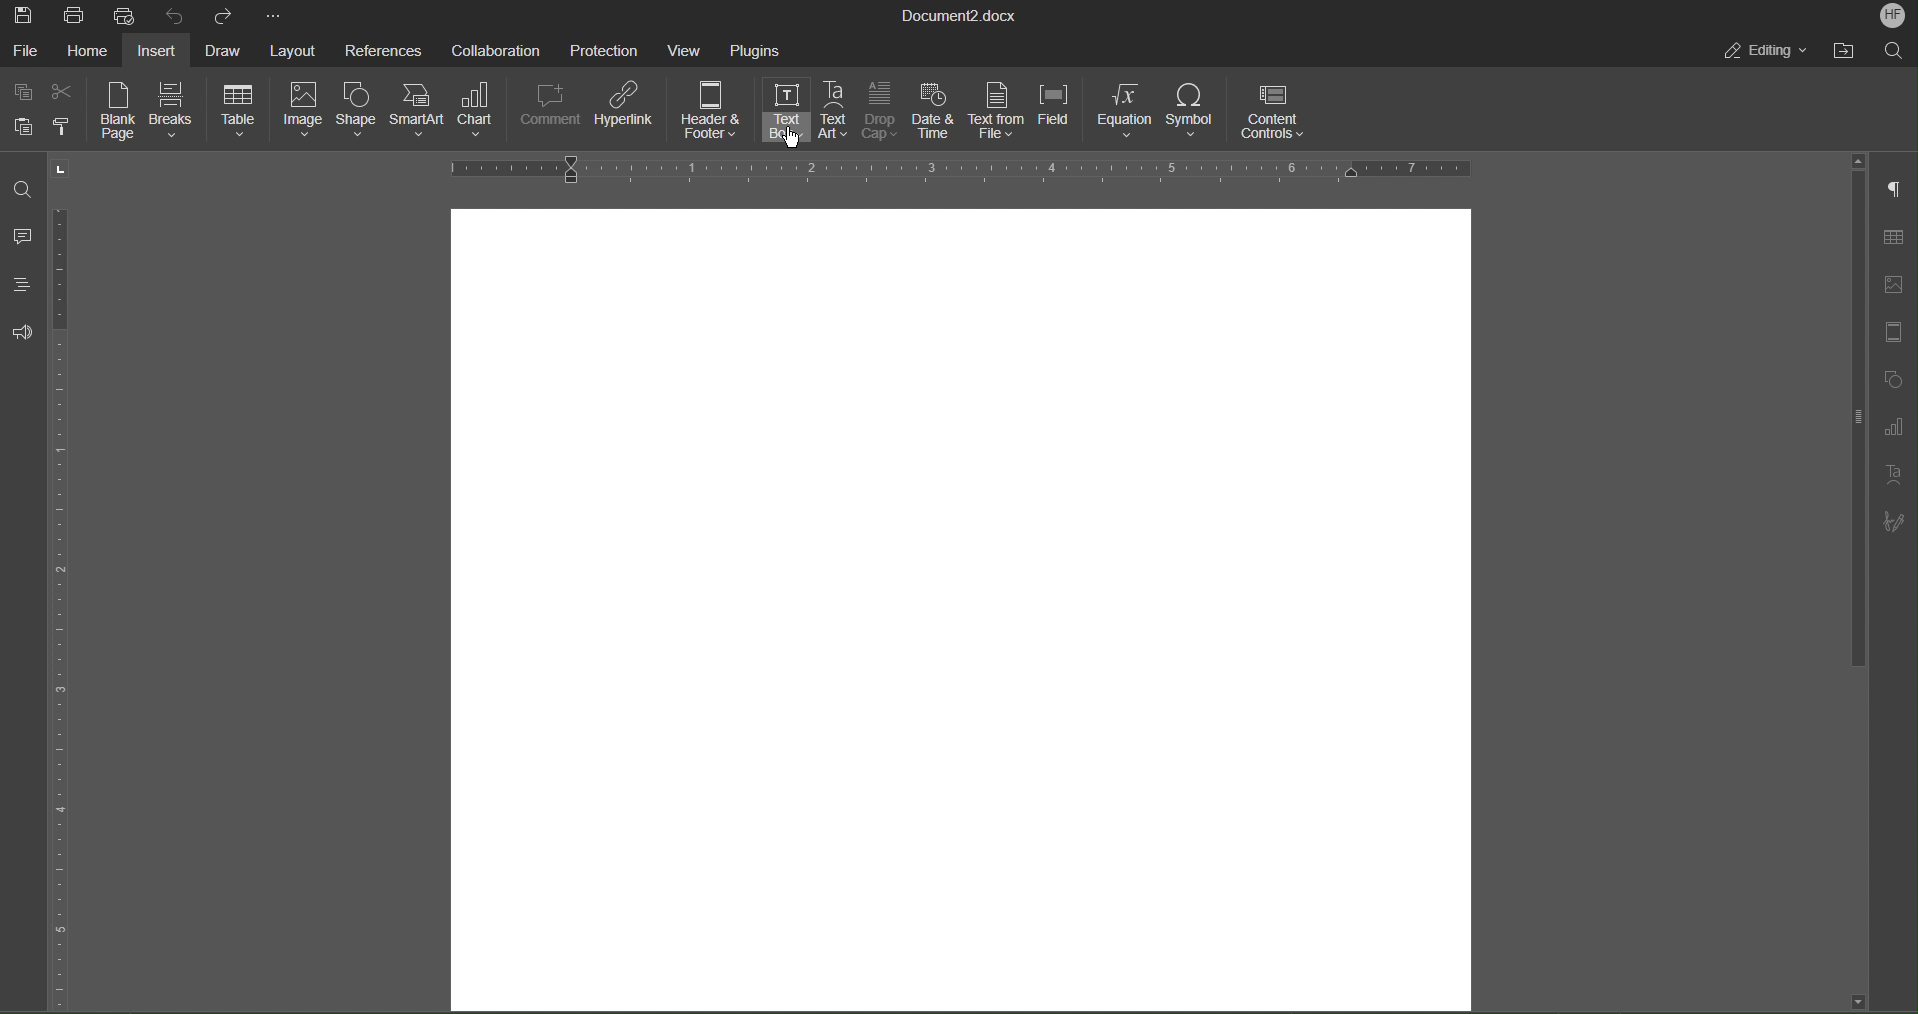 This screenshot has height=1014, width=1918. What do you see at coordinates (627, 111) in the screenshot?
I see `Hyperlink` at bounding box center [627, 111].